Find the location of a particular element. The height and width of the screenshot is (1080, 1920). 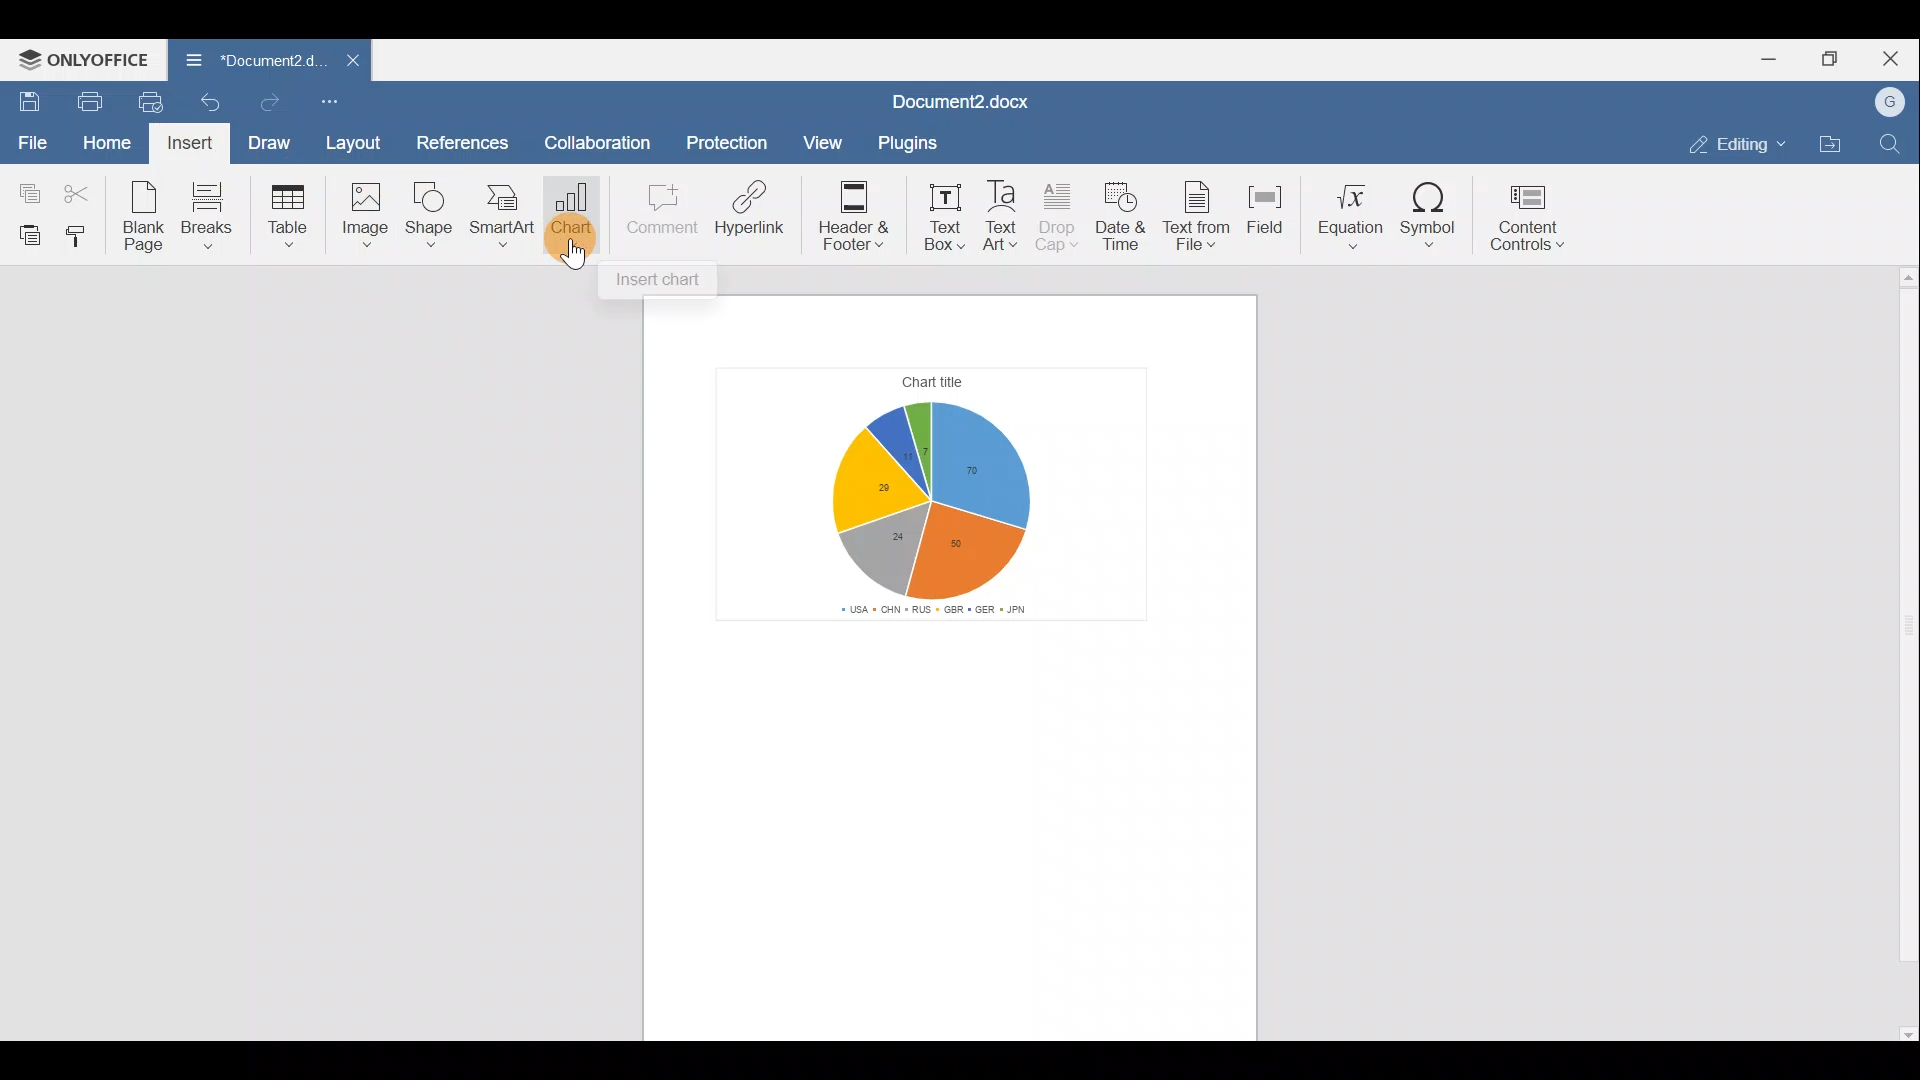

Work area is located at coordinates (956, 862).